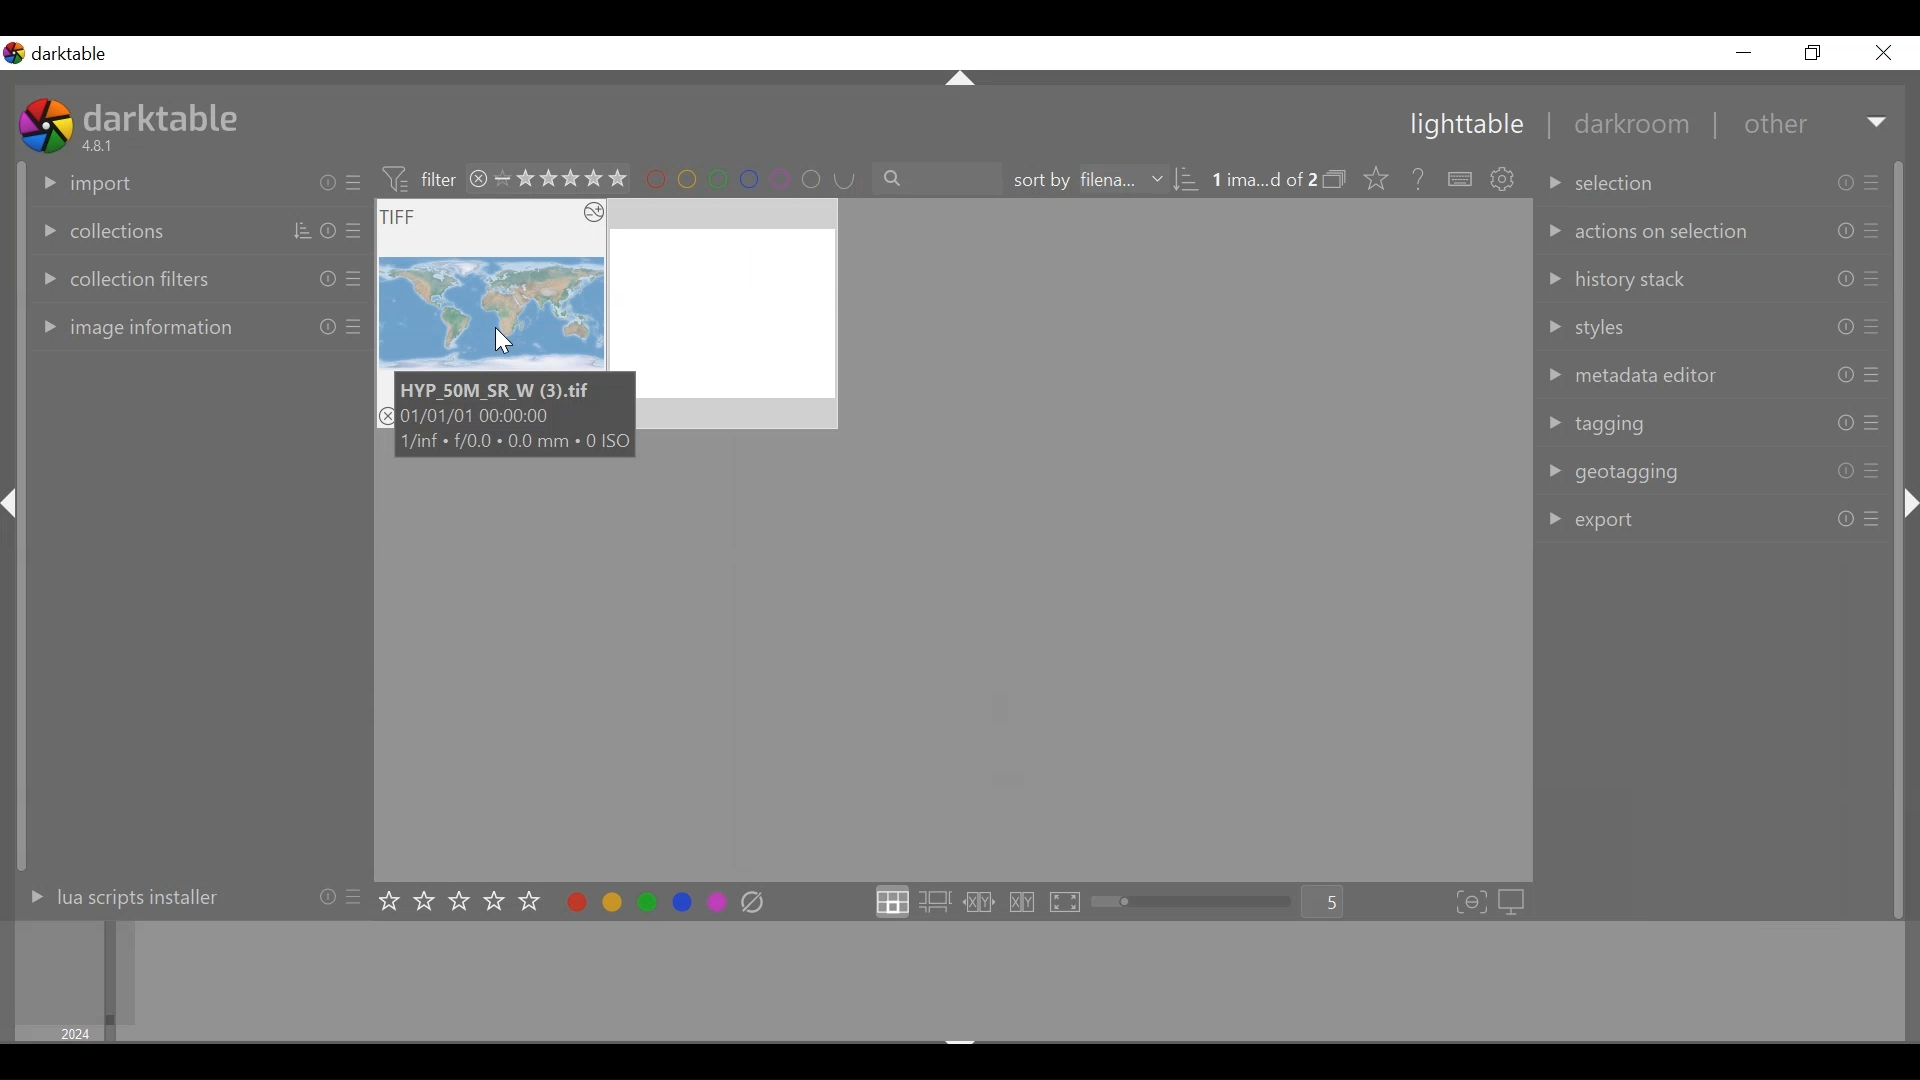 The image size is (1920, 1080). Describe the element at coordinates (1265, 178) in the screenshot. I see `Image 1 out of 2 selected` at that location.